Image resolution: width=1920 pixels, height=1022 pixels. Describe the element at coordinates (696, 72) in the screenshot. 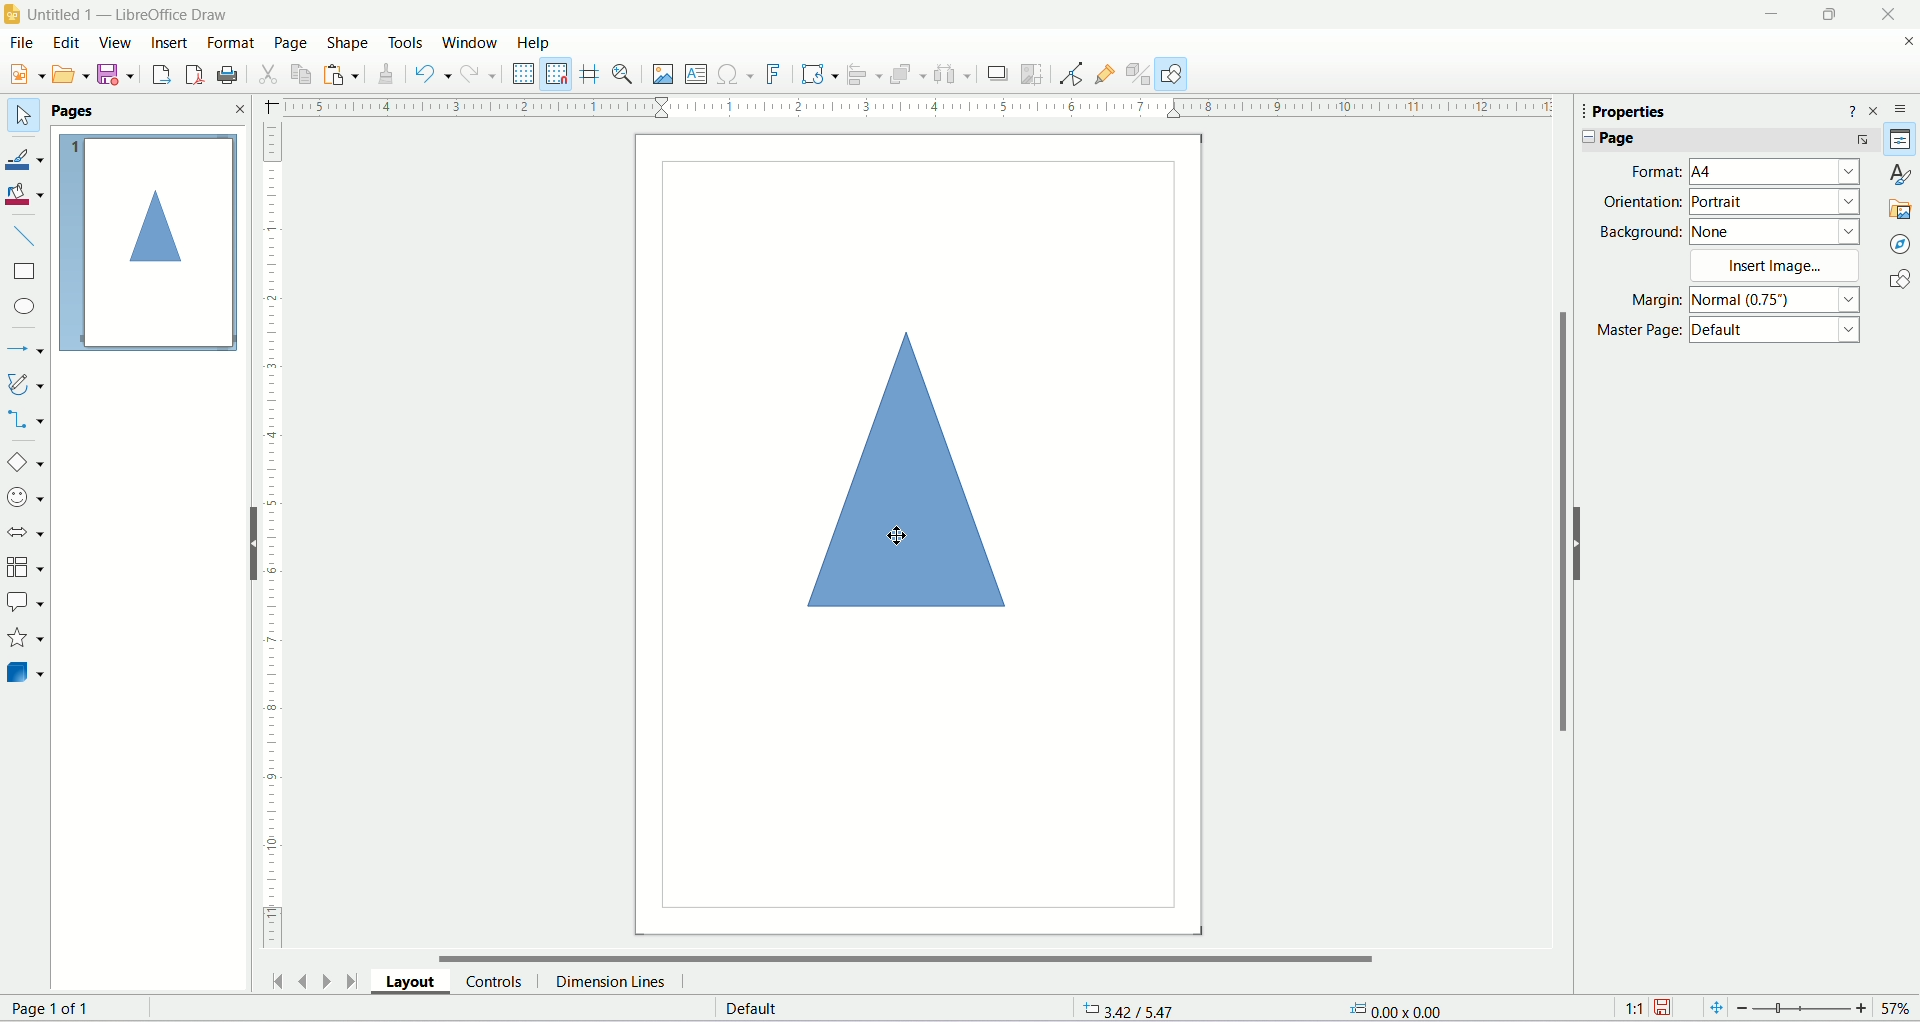

I see `Insert text box` at that location.